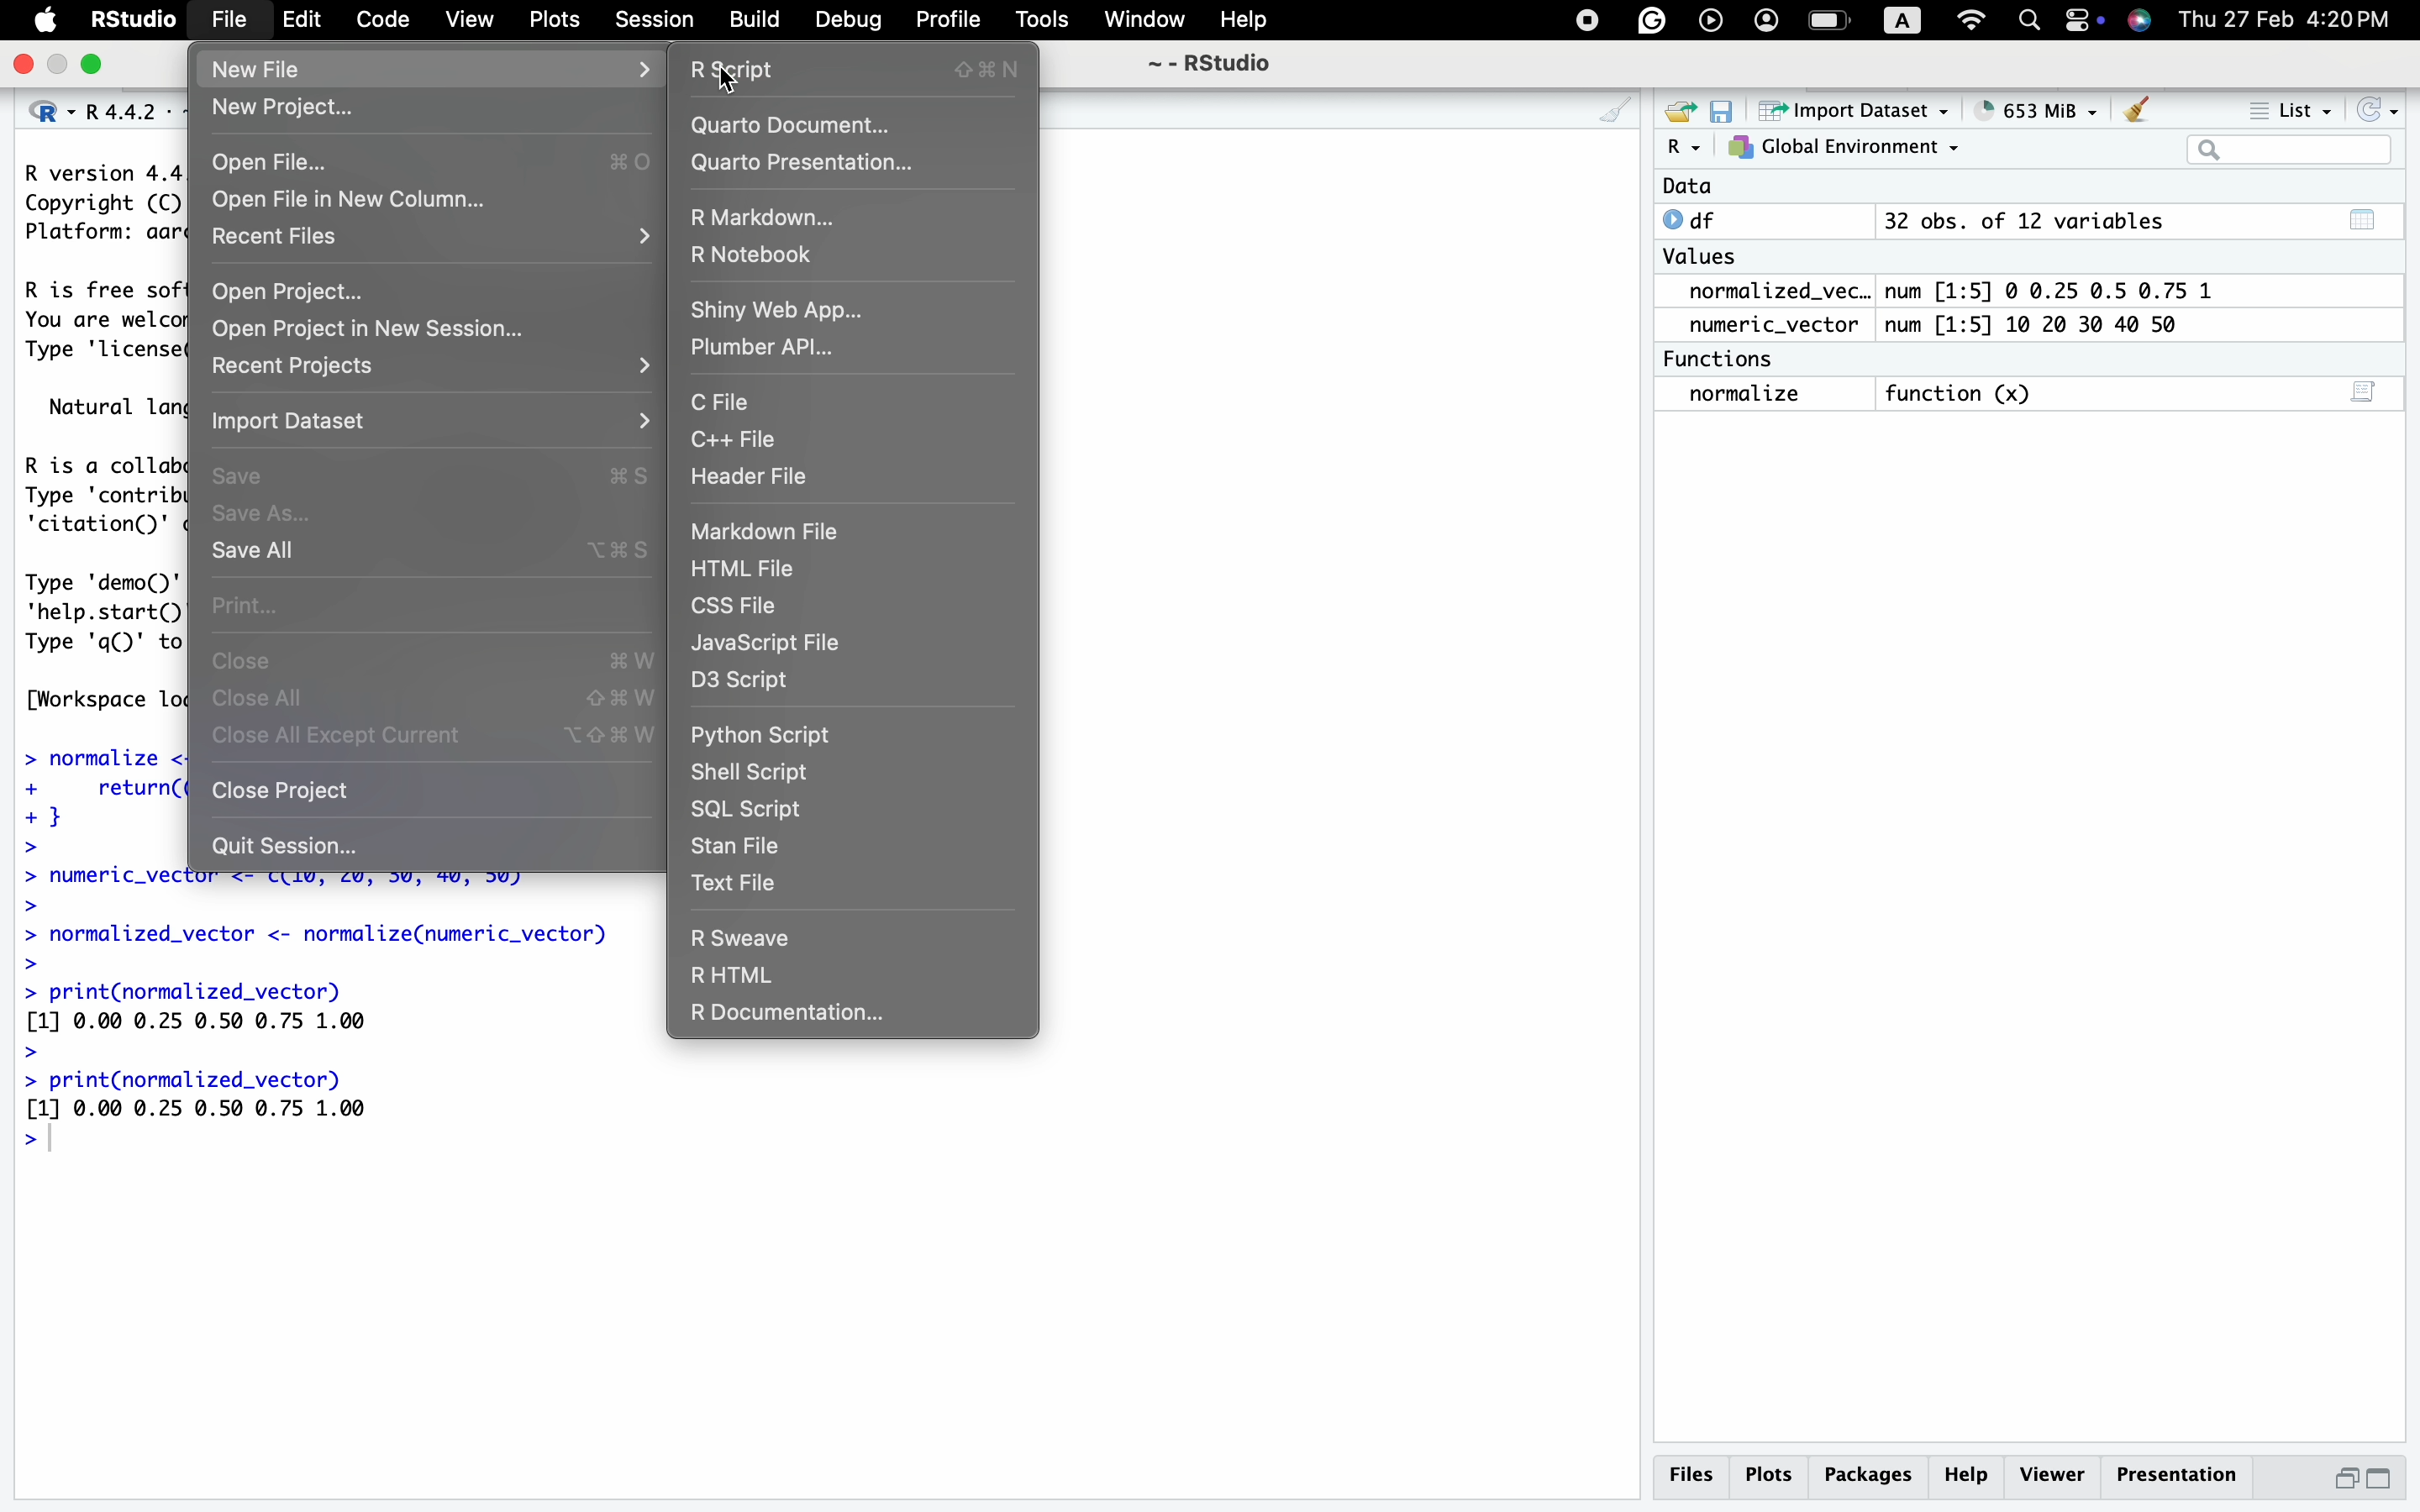 Image resolution: width=2420 pixels, height=1512 pixels. Describe the element at coordinates (850, 68) in the screenshot. I see `R Script` at that location.